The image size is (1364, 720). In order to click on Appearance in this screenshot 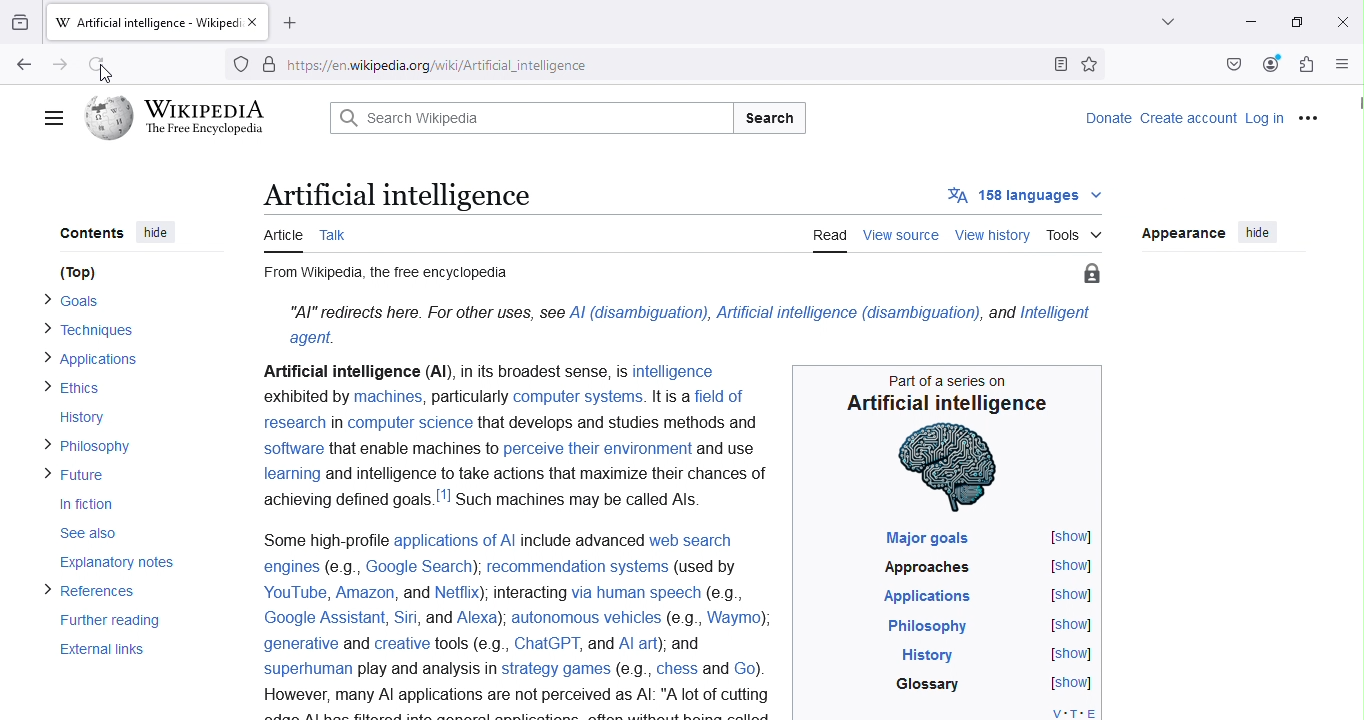, I will do `click(1185, 236)`.